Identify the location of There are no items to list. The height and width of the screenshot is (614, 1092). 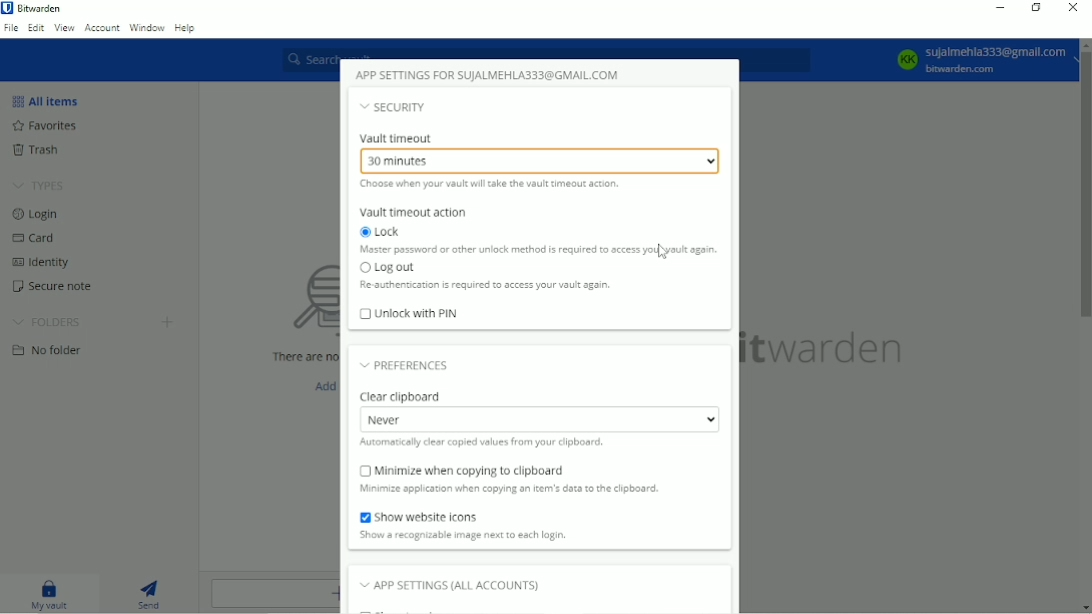
(296, 357).